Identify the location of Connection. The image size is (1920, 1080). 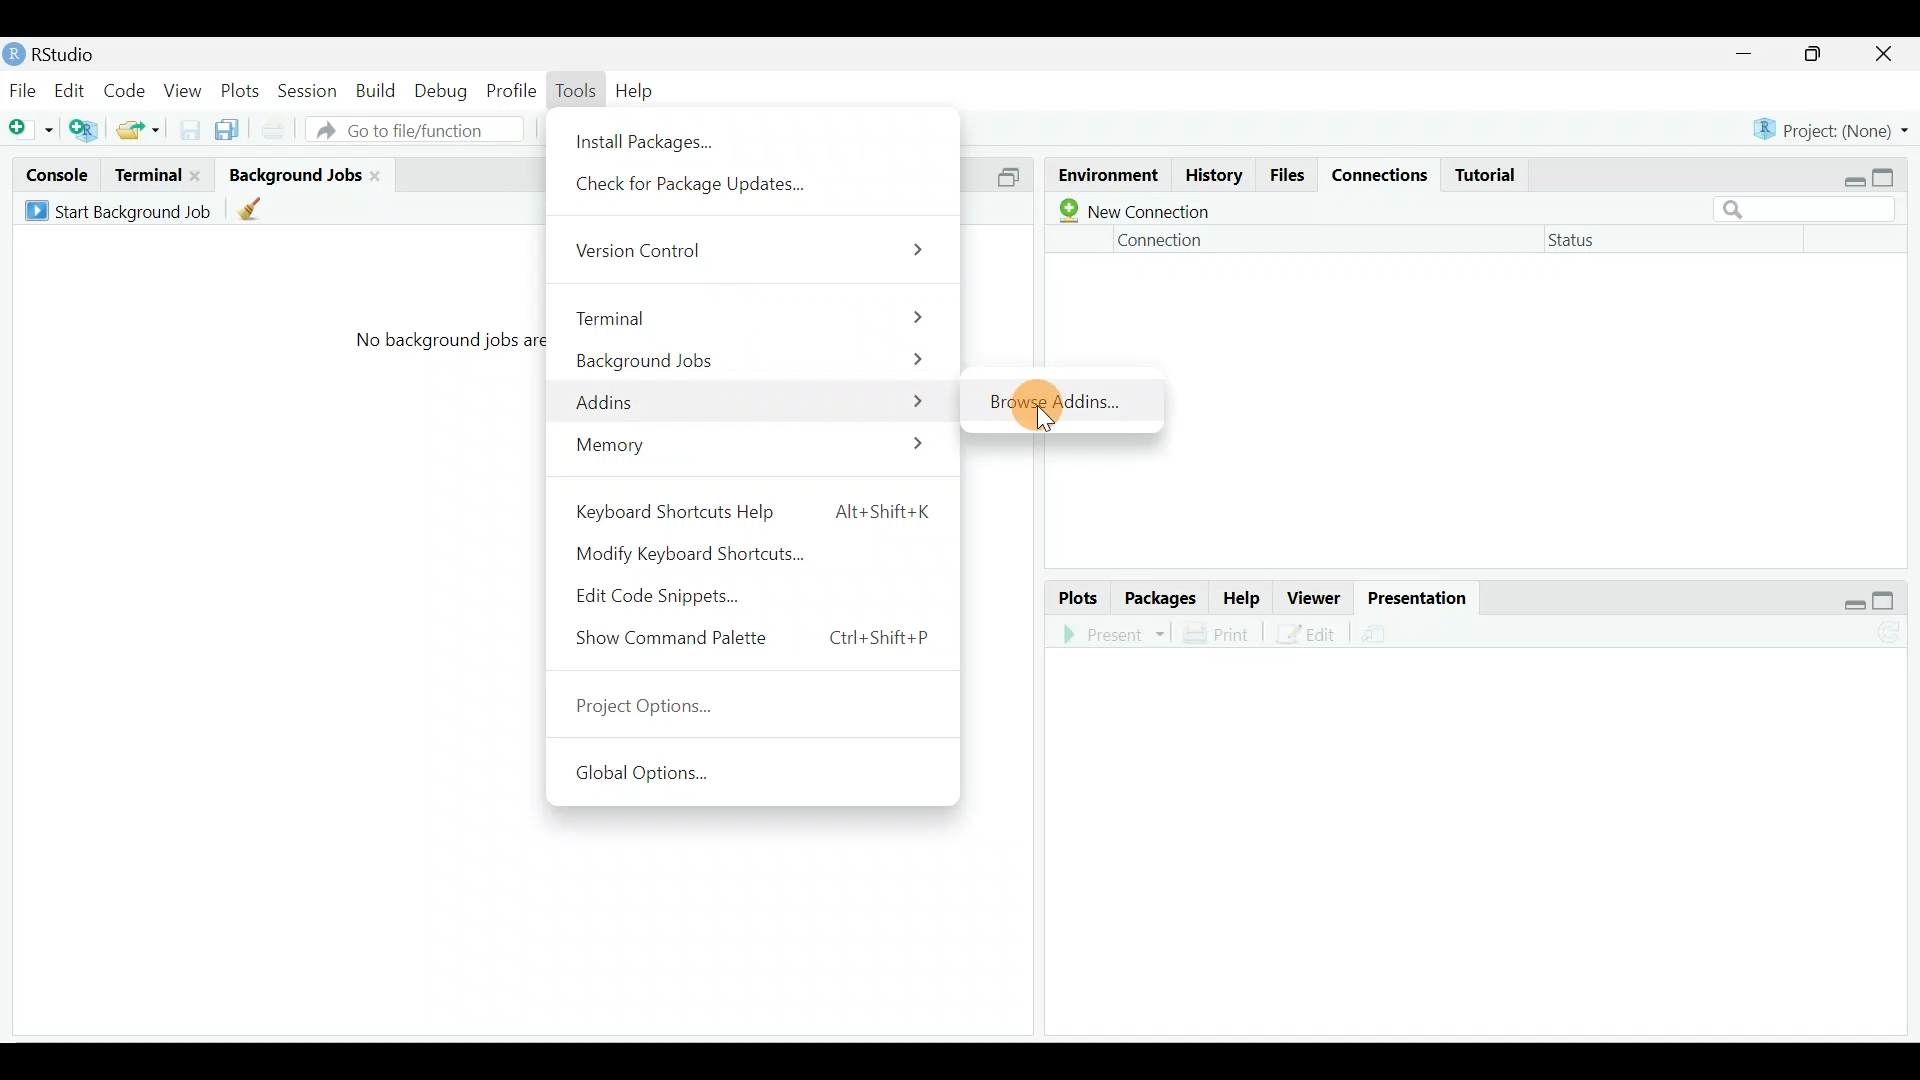
(1158, 240).